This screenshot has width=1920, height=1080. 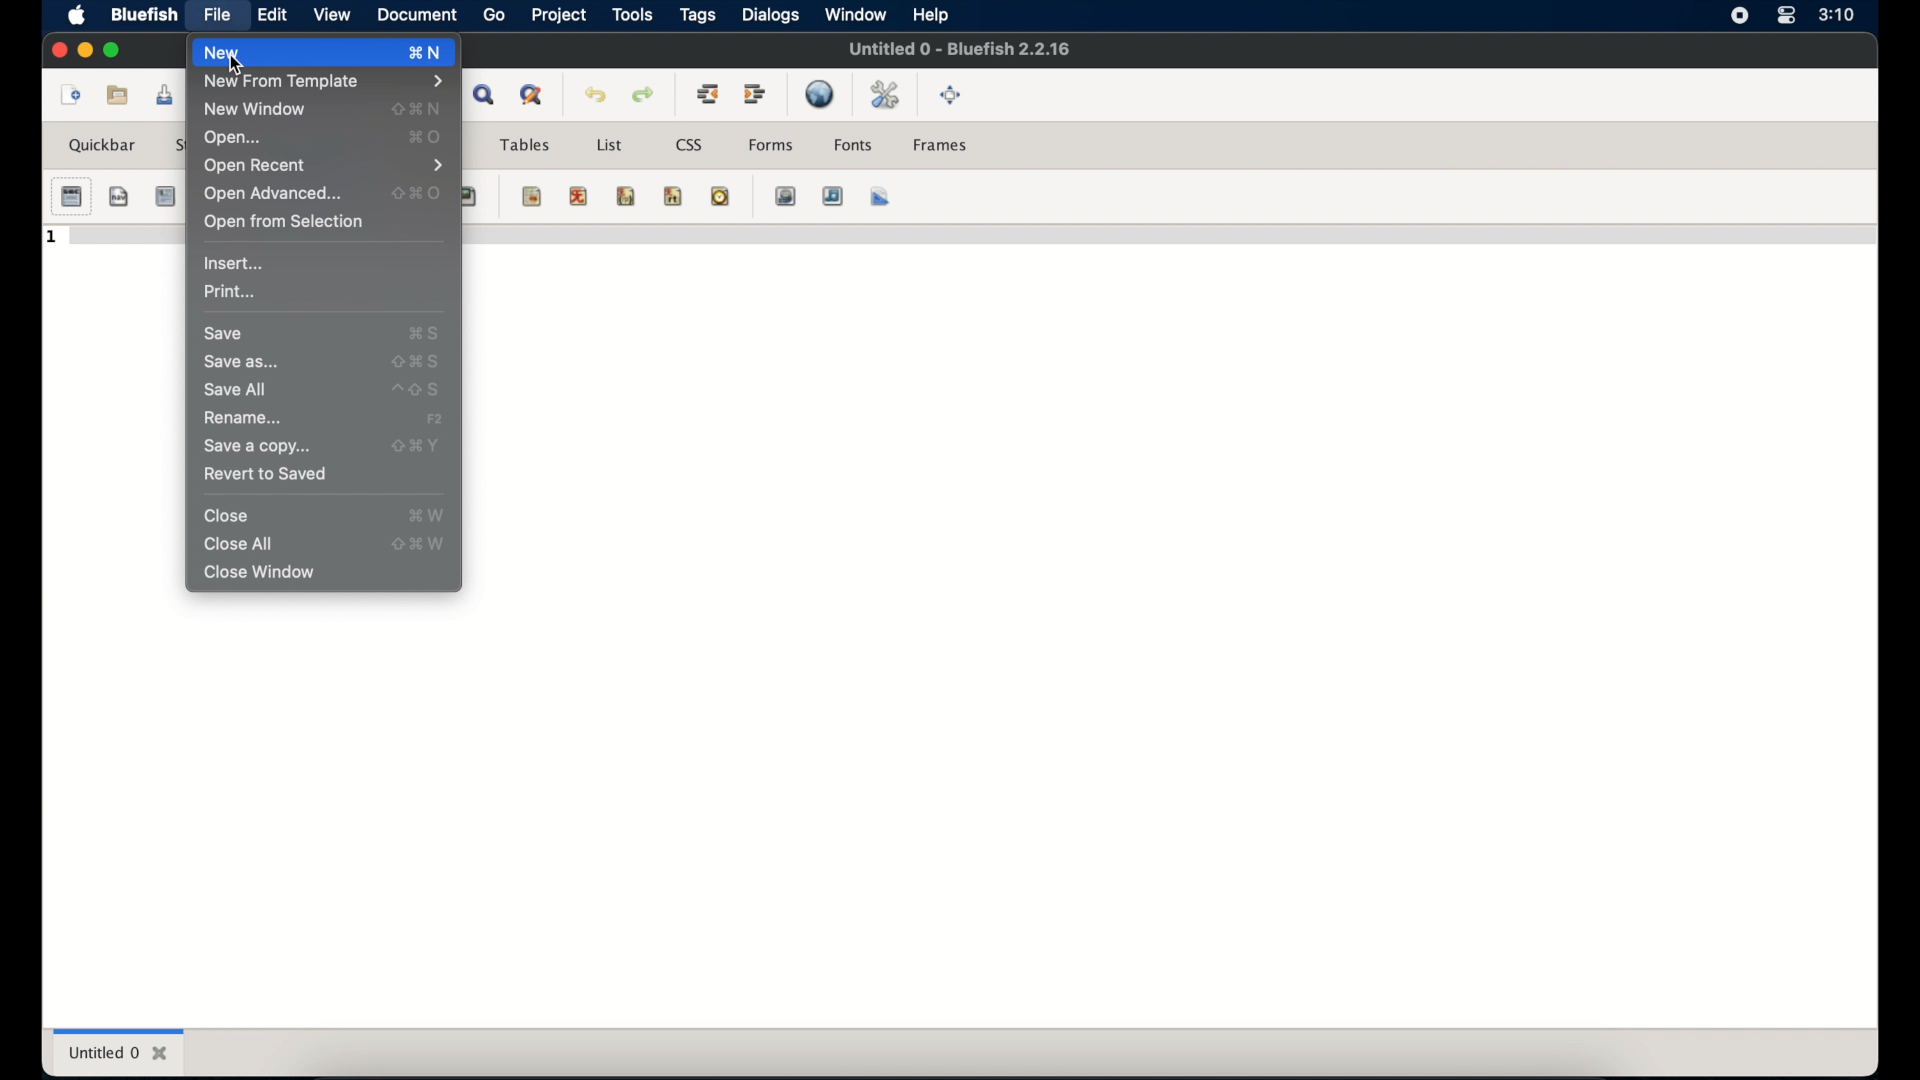 I want to click on new from template, so click(x=323, y=82).